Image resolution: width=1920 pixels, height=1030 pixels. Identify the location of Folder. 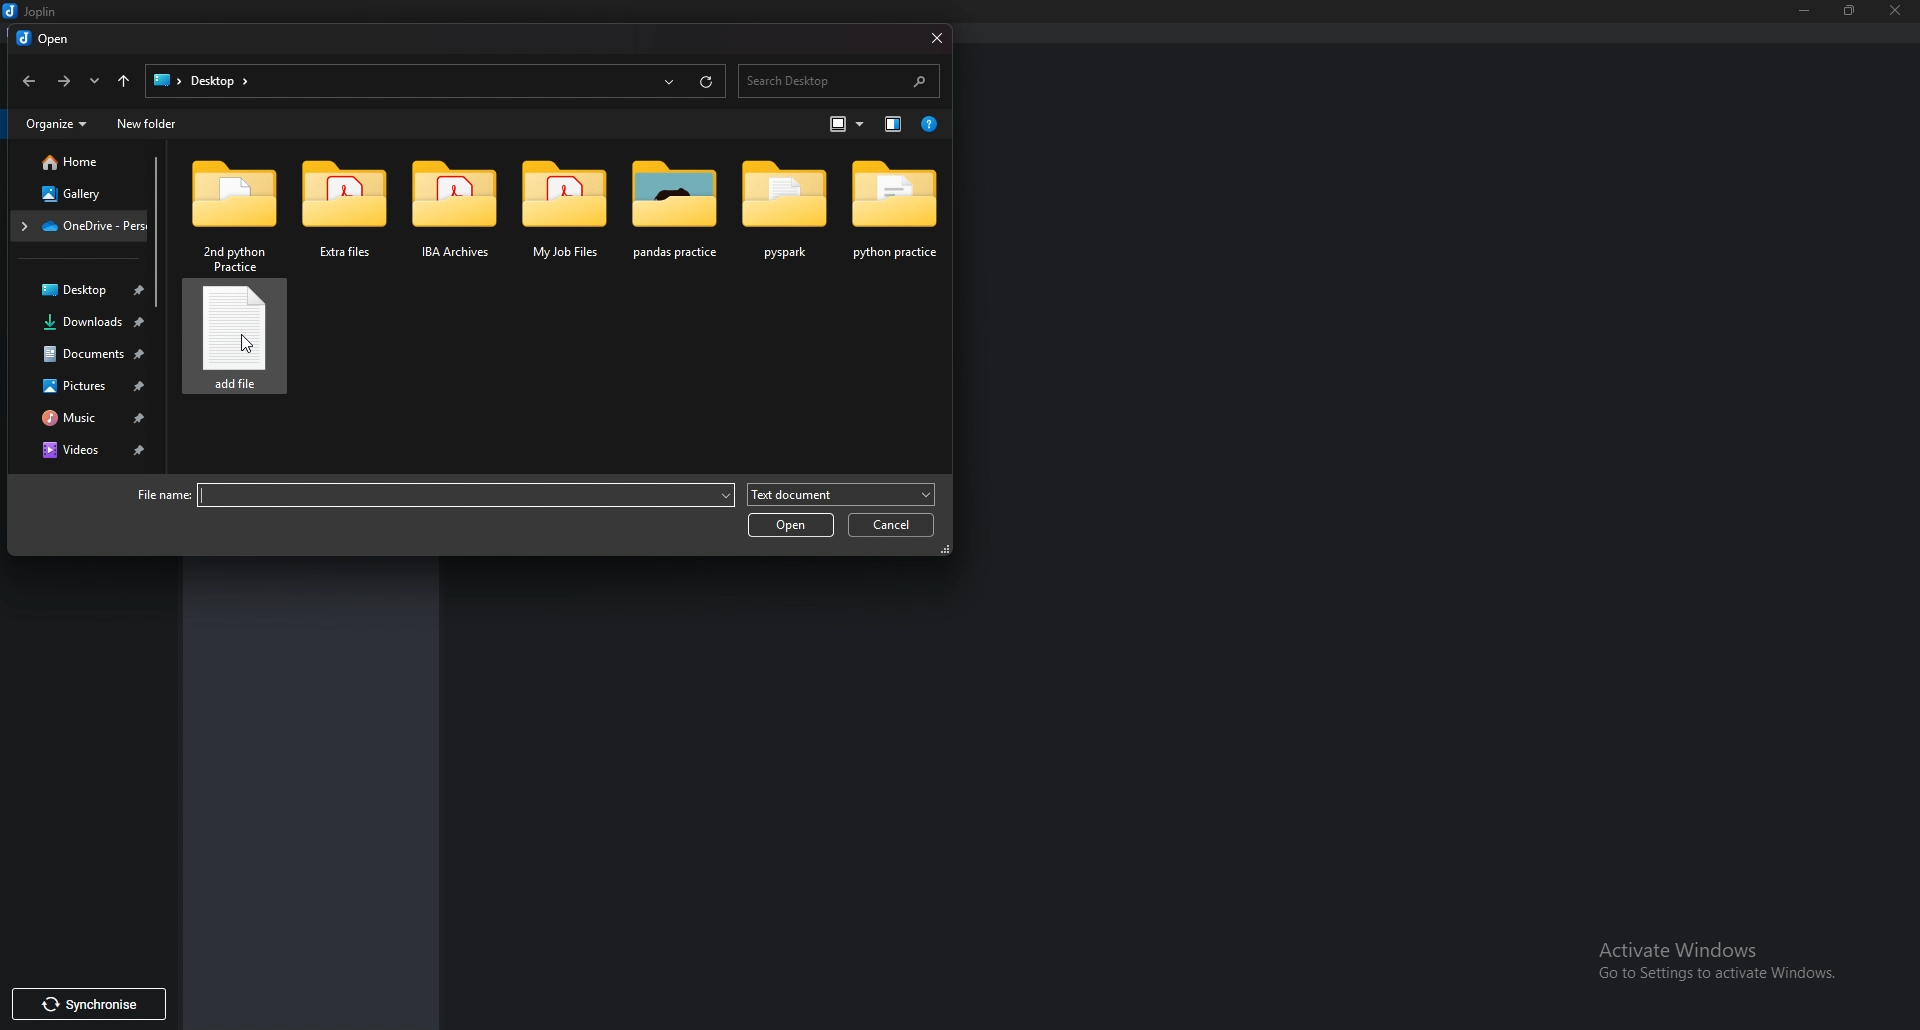
(785, 212).